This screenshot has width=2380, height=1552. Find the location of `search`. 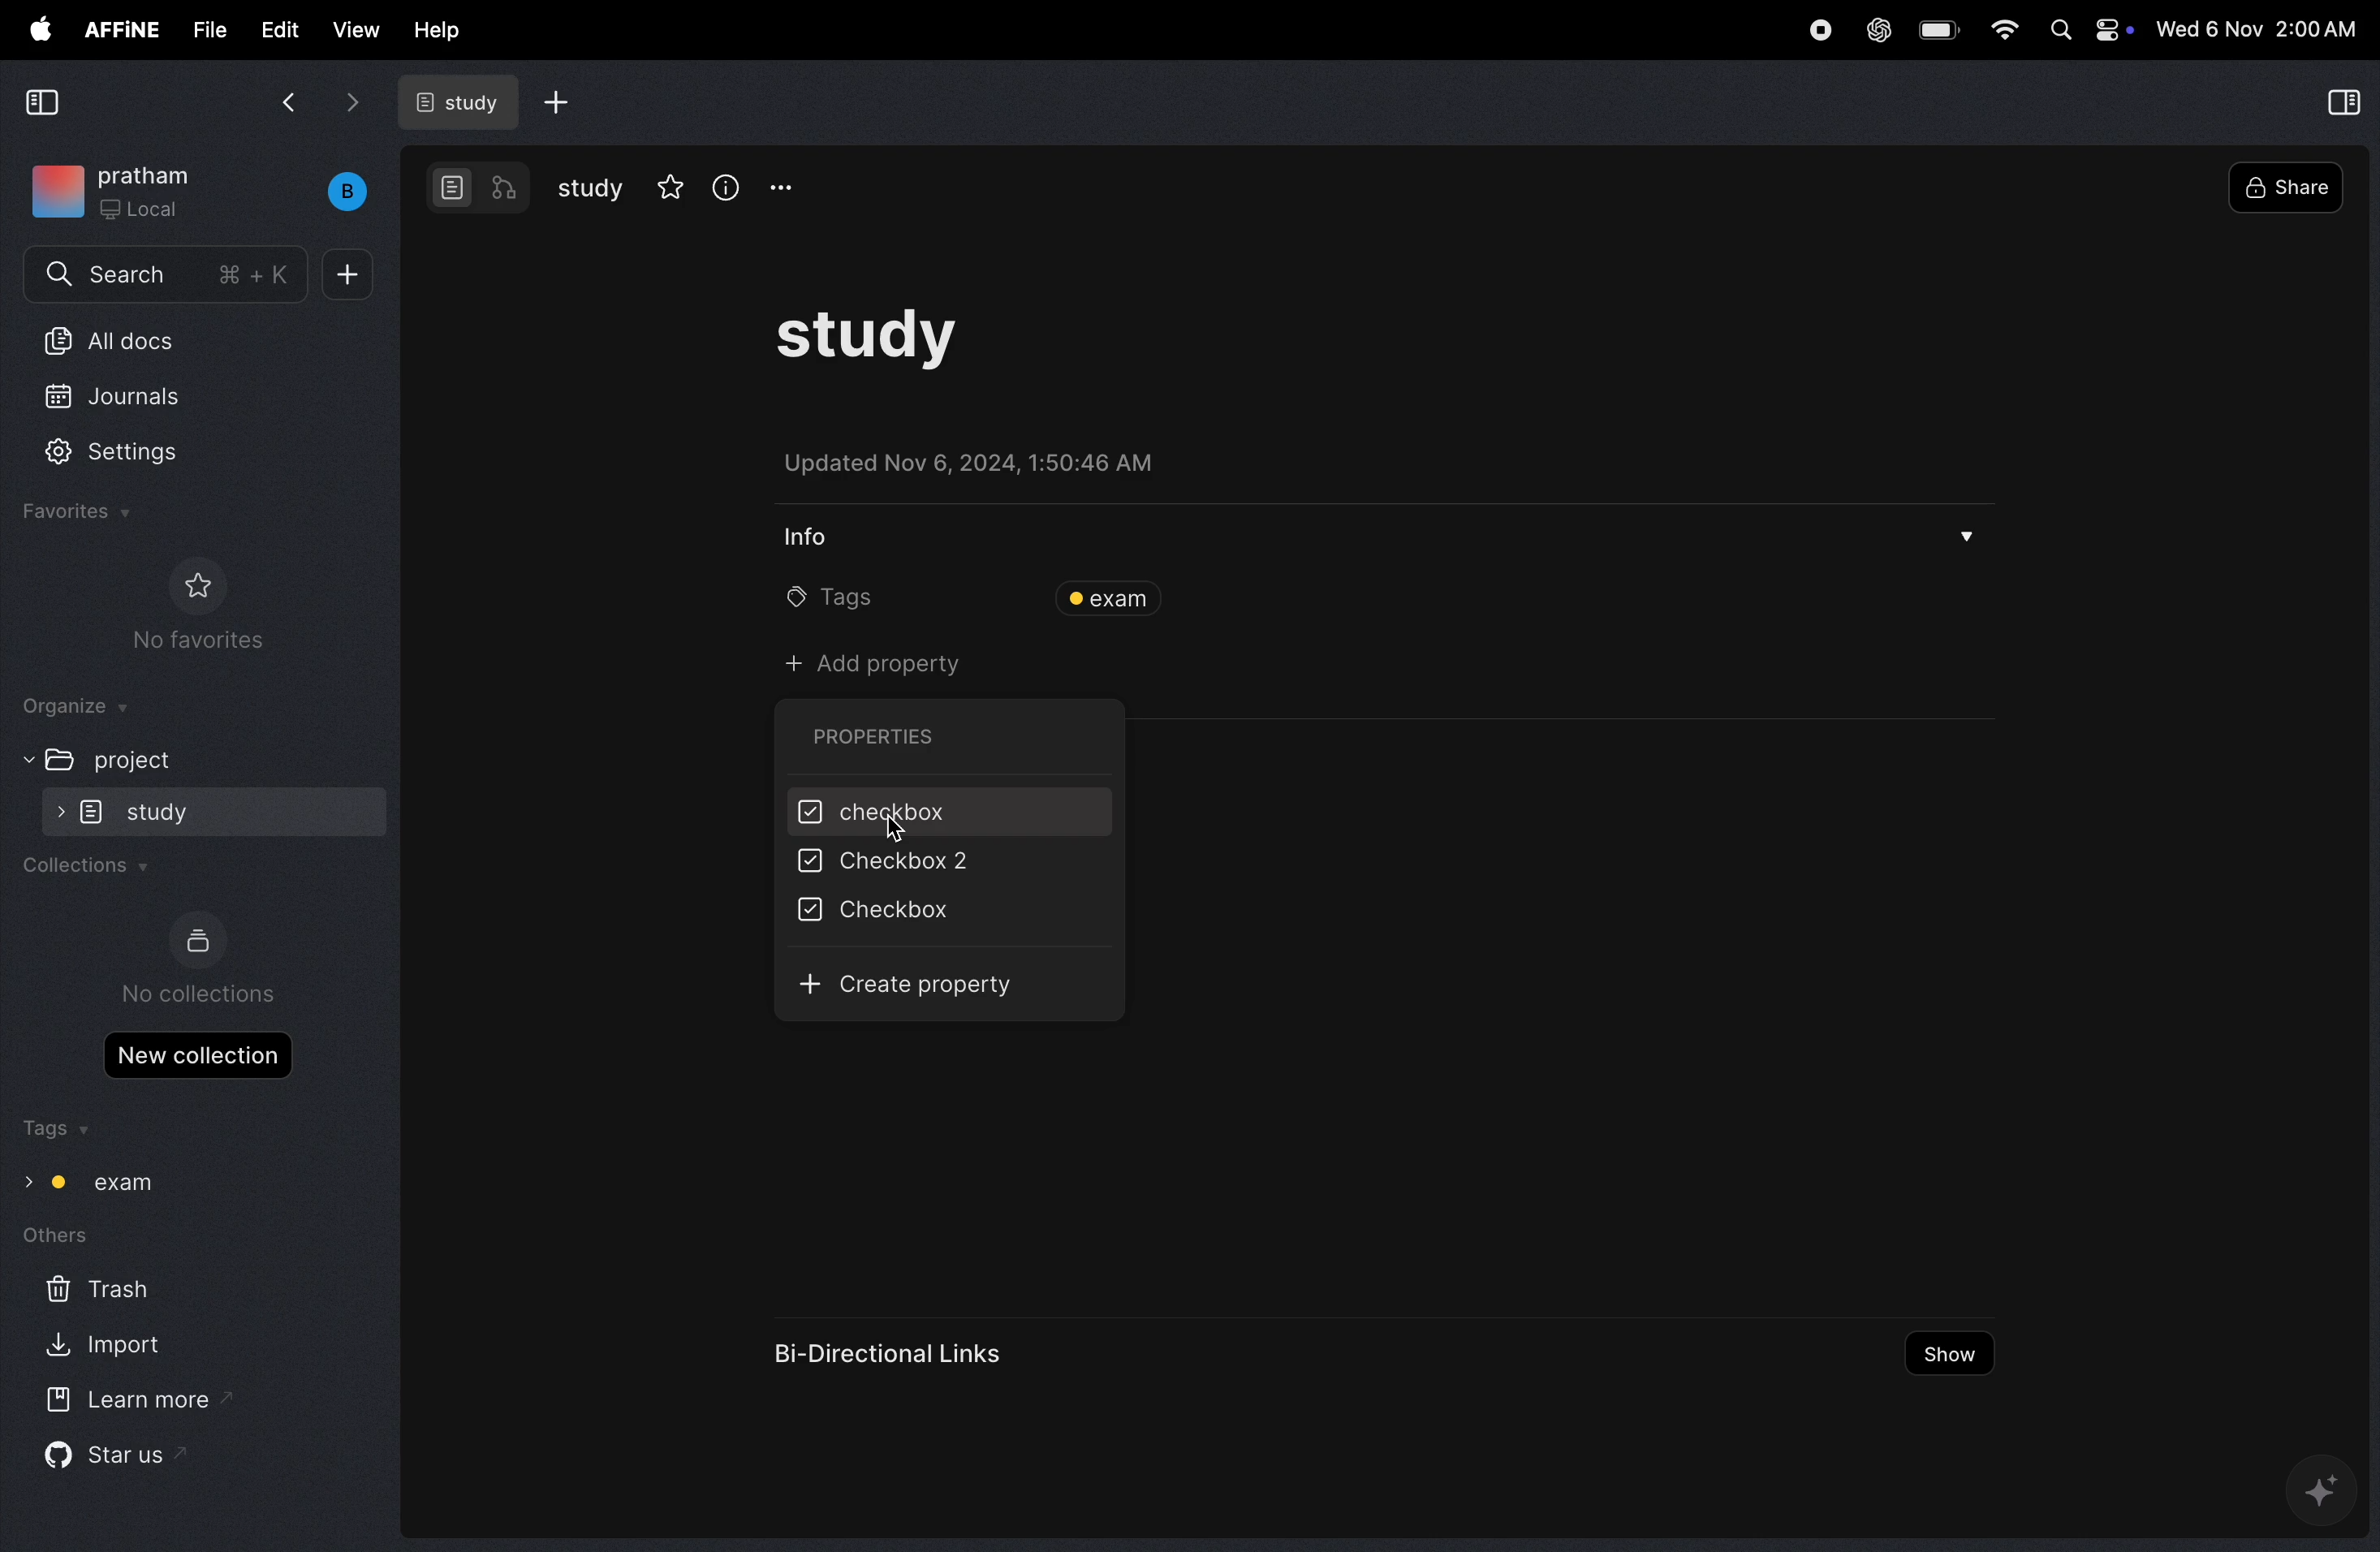

search is located at coordinates (151, 275).